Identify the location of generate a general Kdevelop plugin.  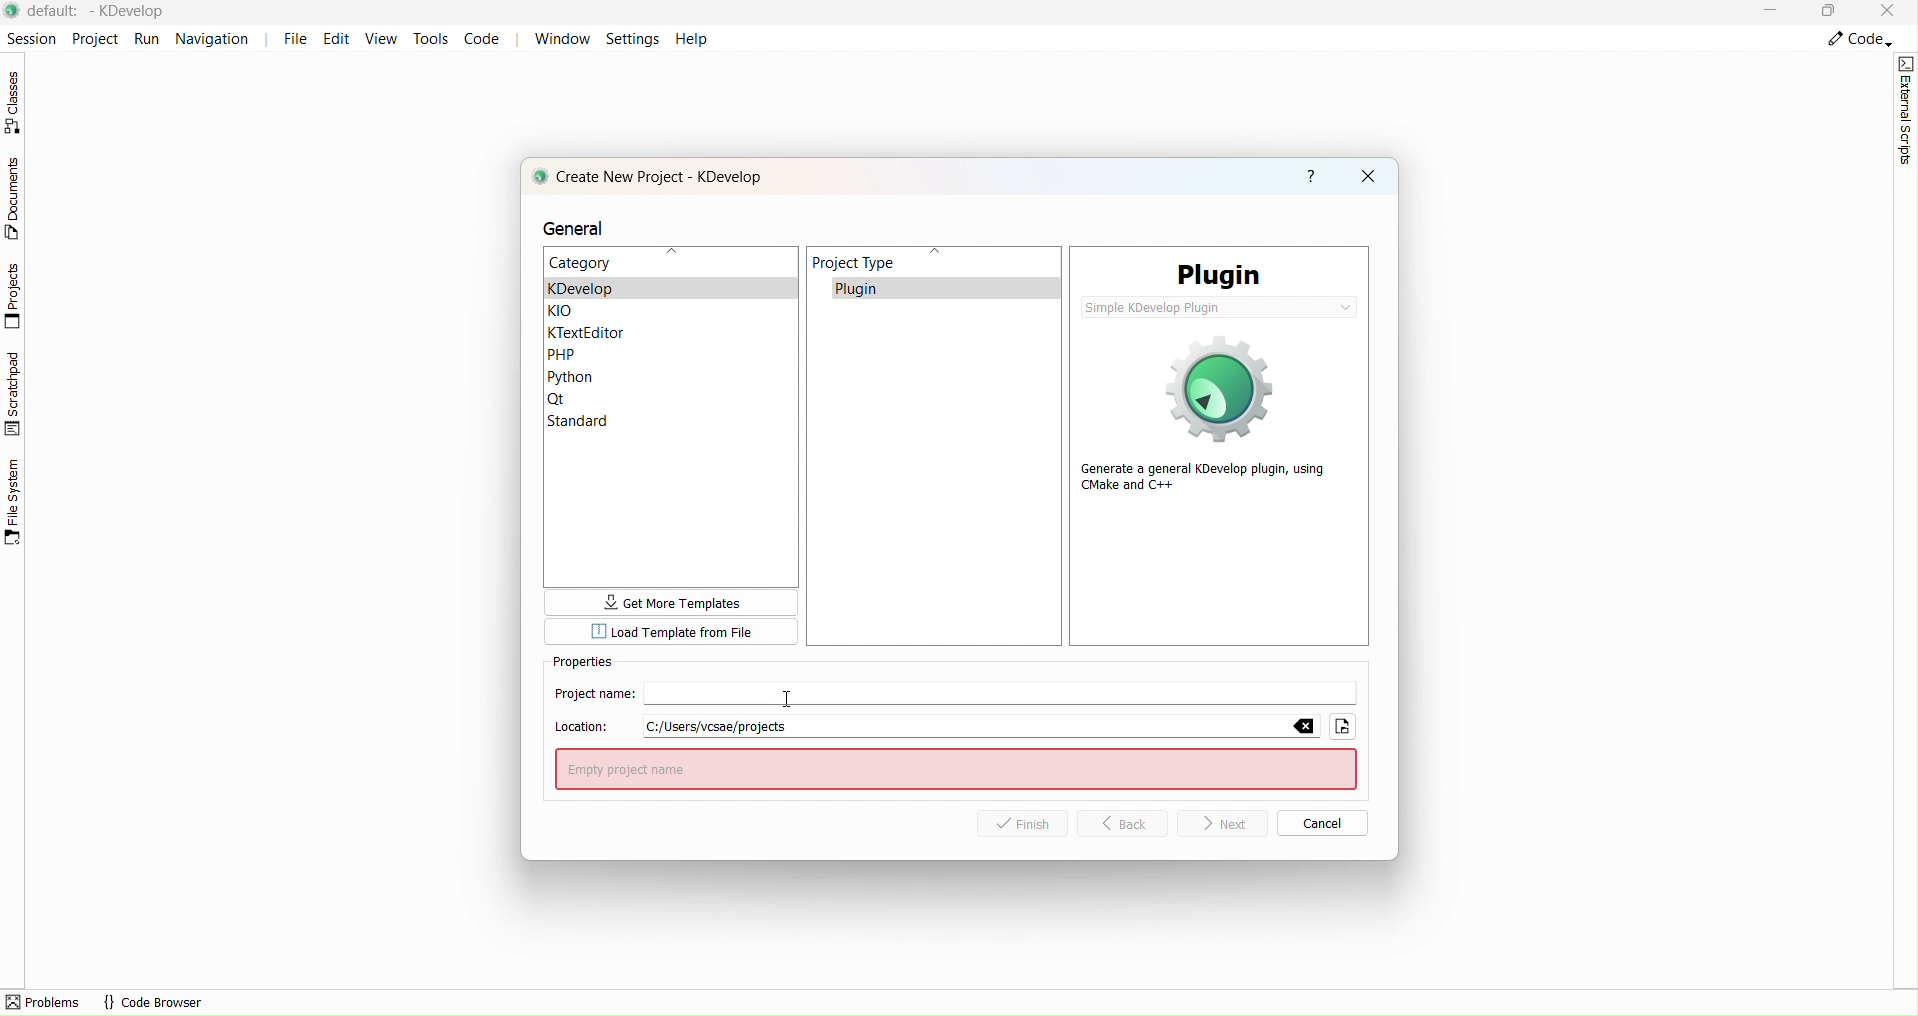
(1210, 417).